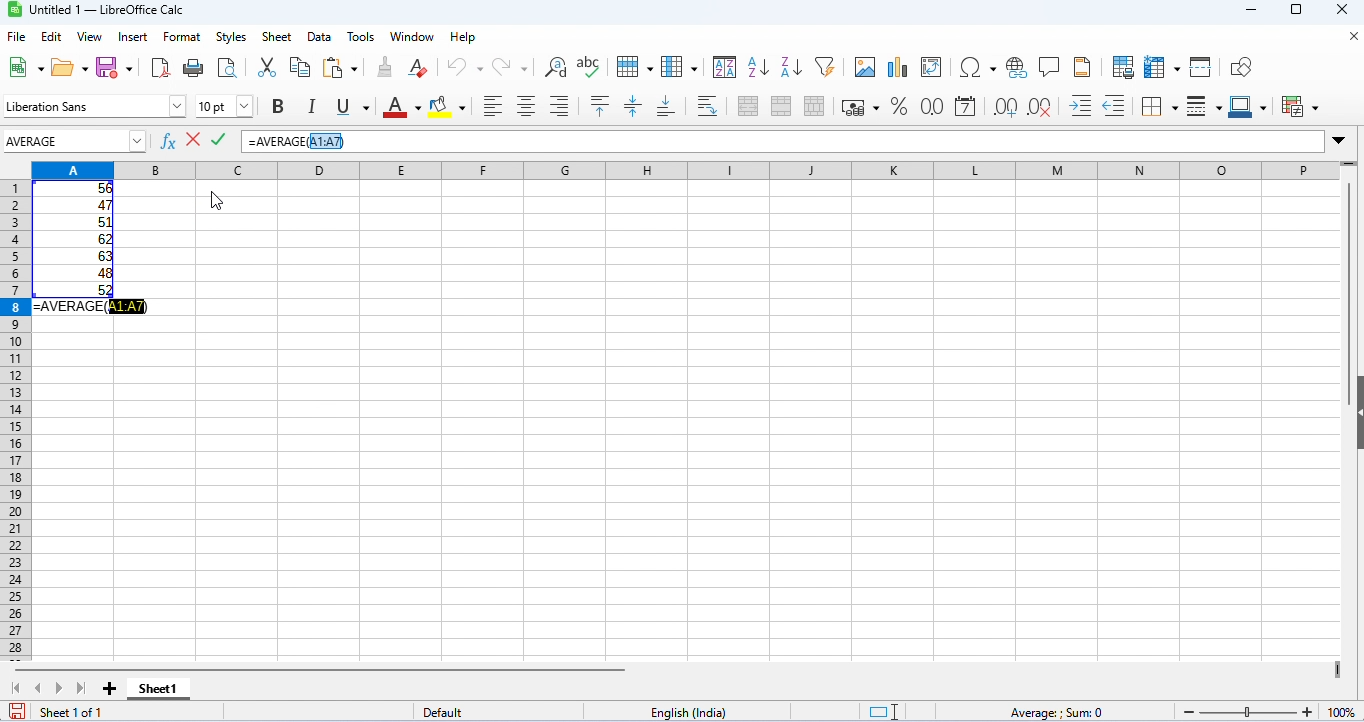 The width and height of the screenshot is (1364, 722). I want to click on lign bottom, so click(666, 107).